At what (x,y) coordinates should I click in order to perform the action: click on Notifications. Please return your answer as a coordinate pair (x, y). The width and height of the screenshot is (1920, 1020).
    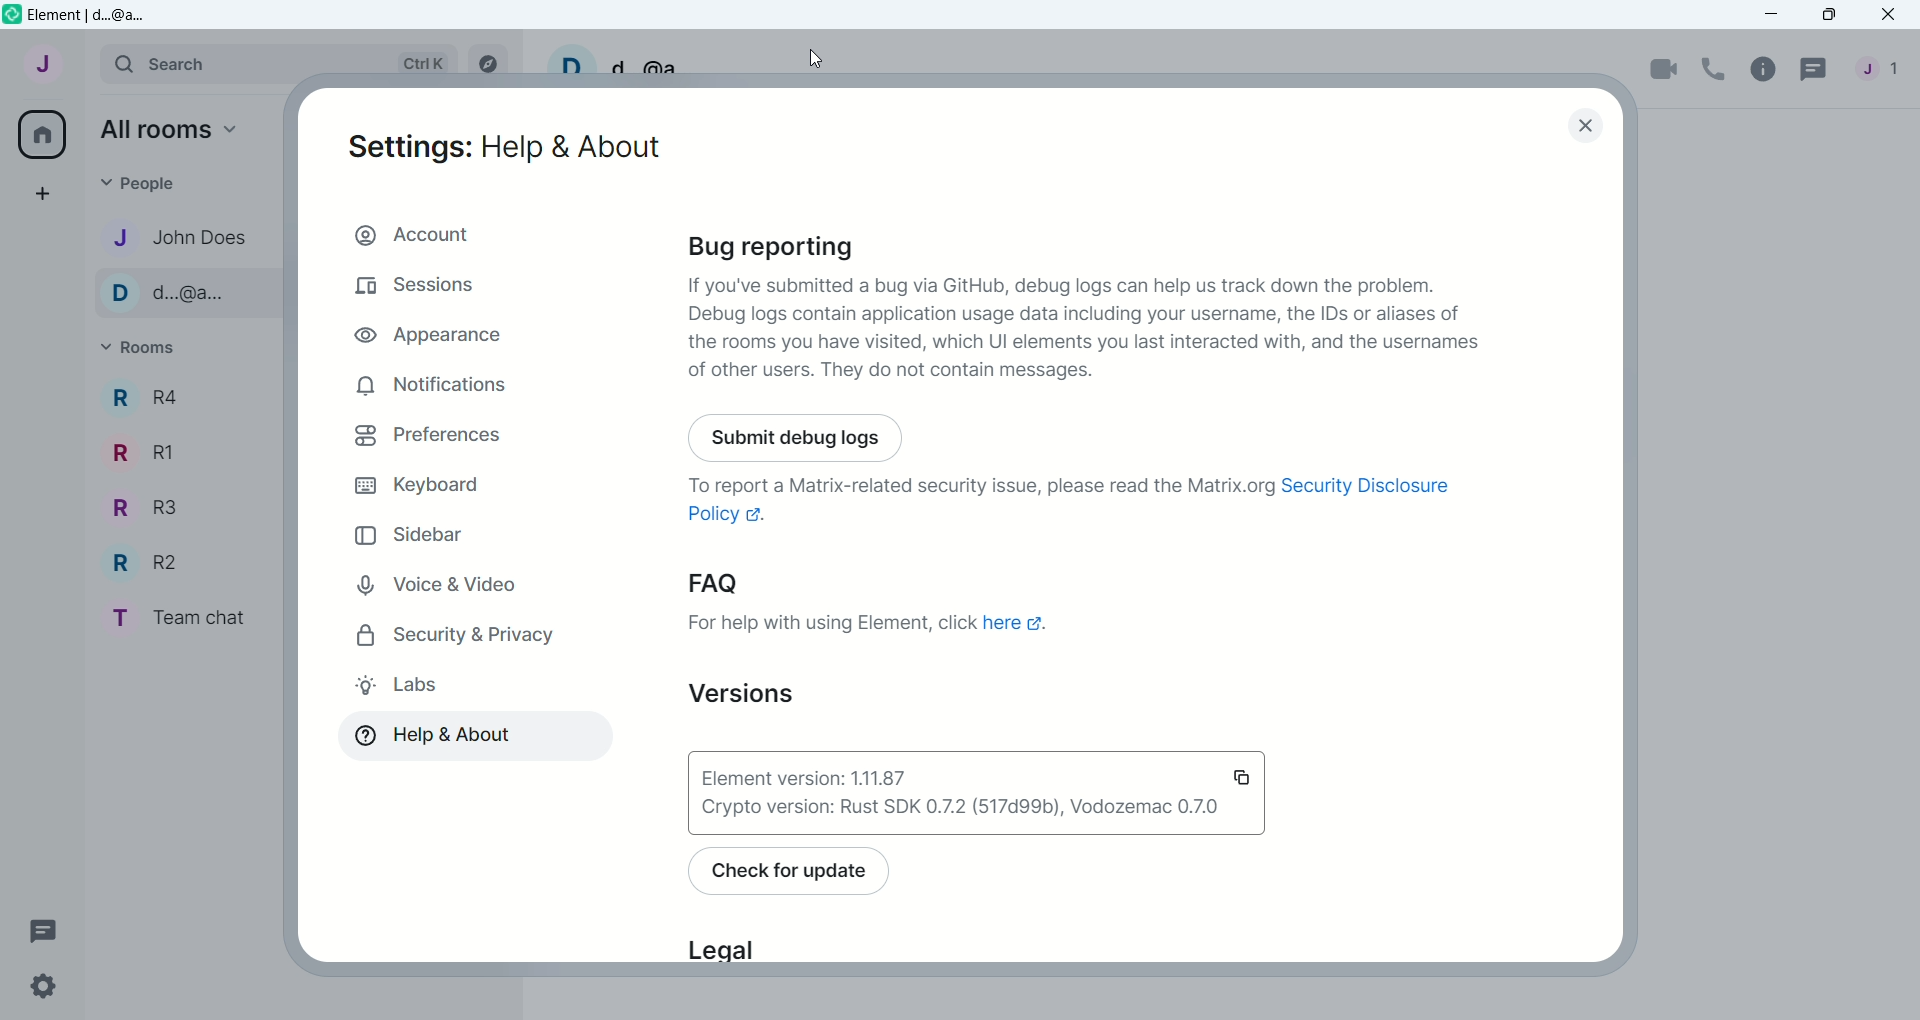
    Looking at the image, I should click on (434, 391).